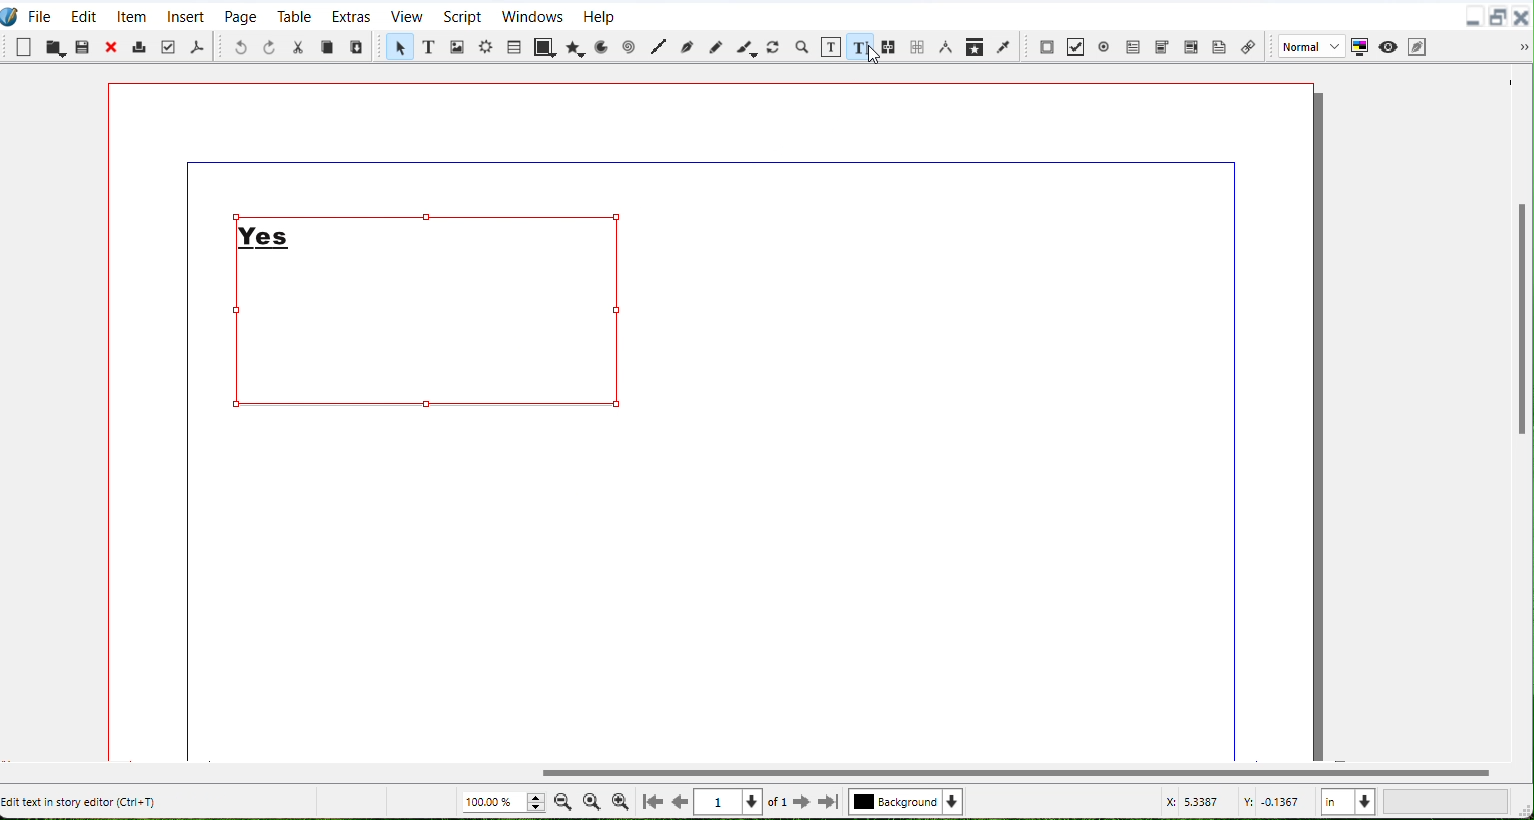  What do you see at coordinates (1220, 46) in the screenshot?
I see `Text Annotation` at bounding box center [1220, 46].